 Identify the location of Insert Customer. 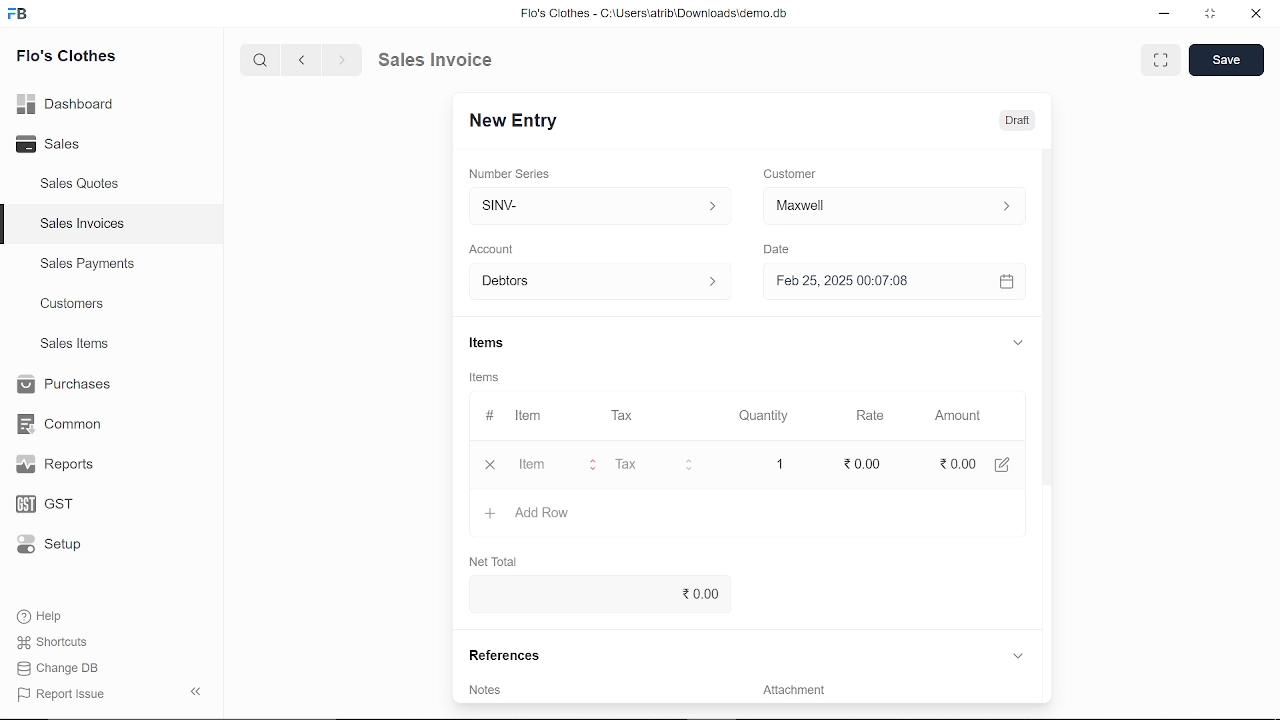
(890, 206).